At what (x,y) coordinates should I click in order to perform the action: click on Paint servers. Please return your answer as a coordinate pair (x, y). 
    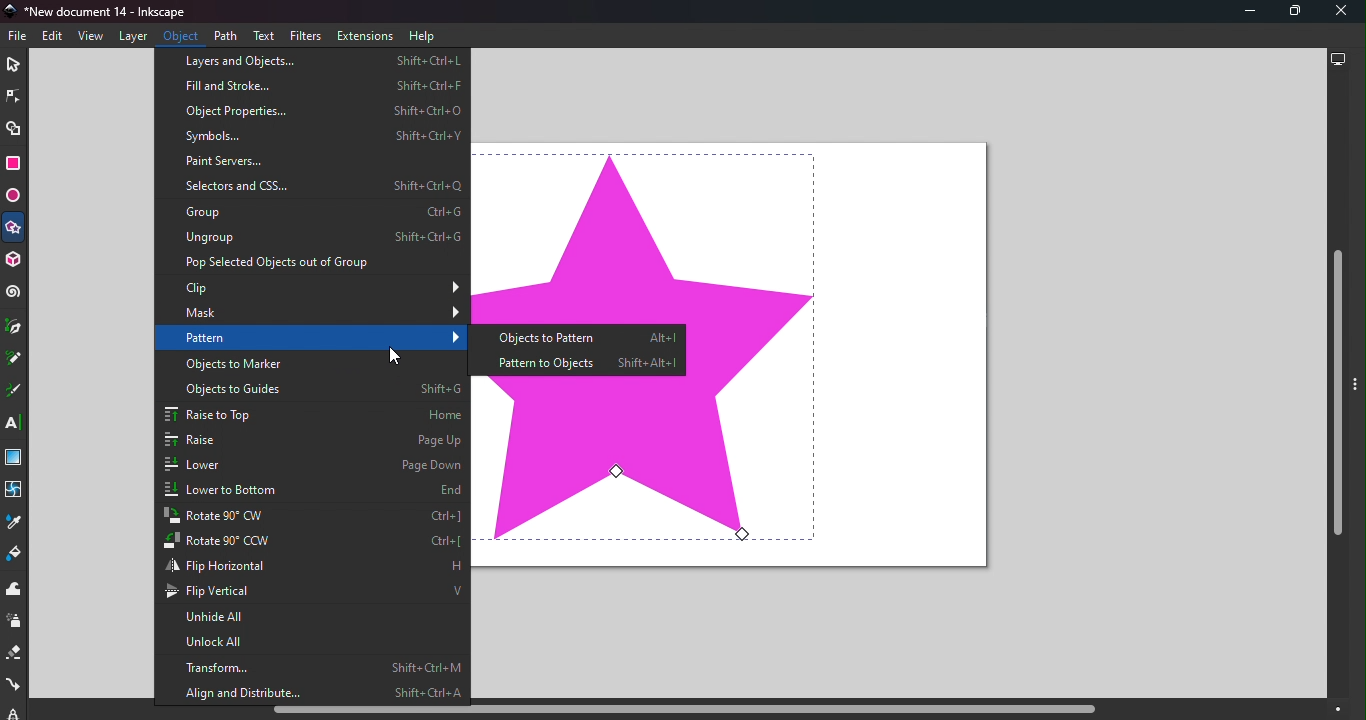
    Looking at the image, I should click on (324, 160).